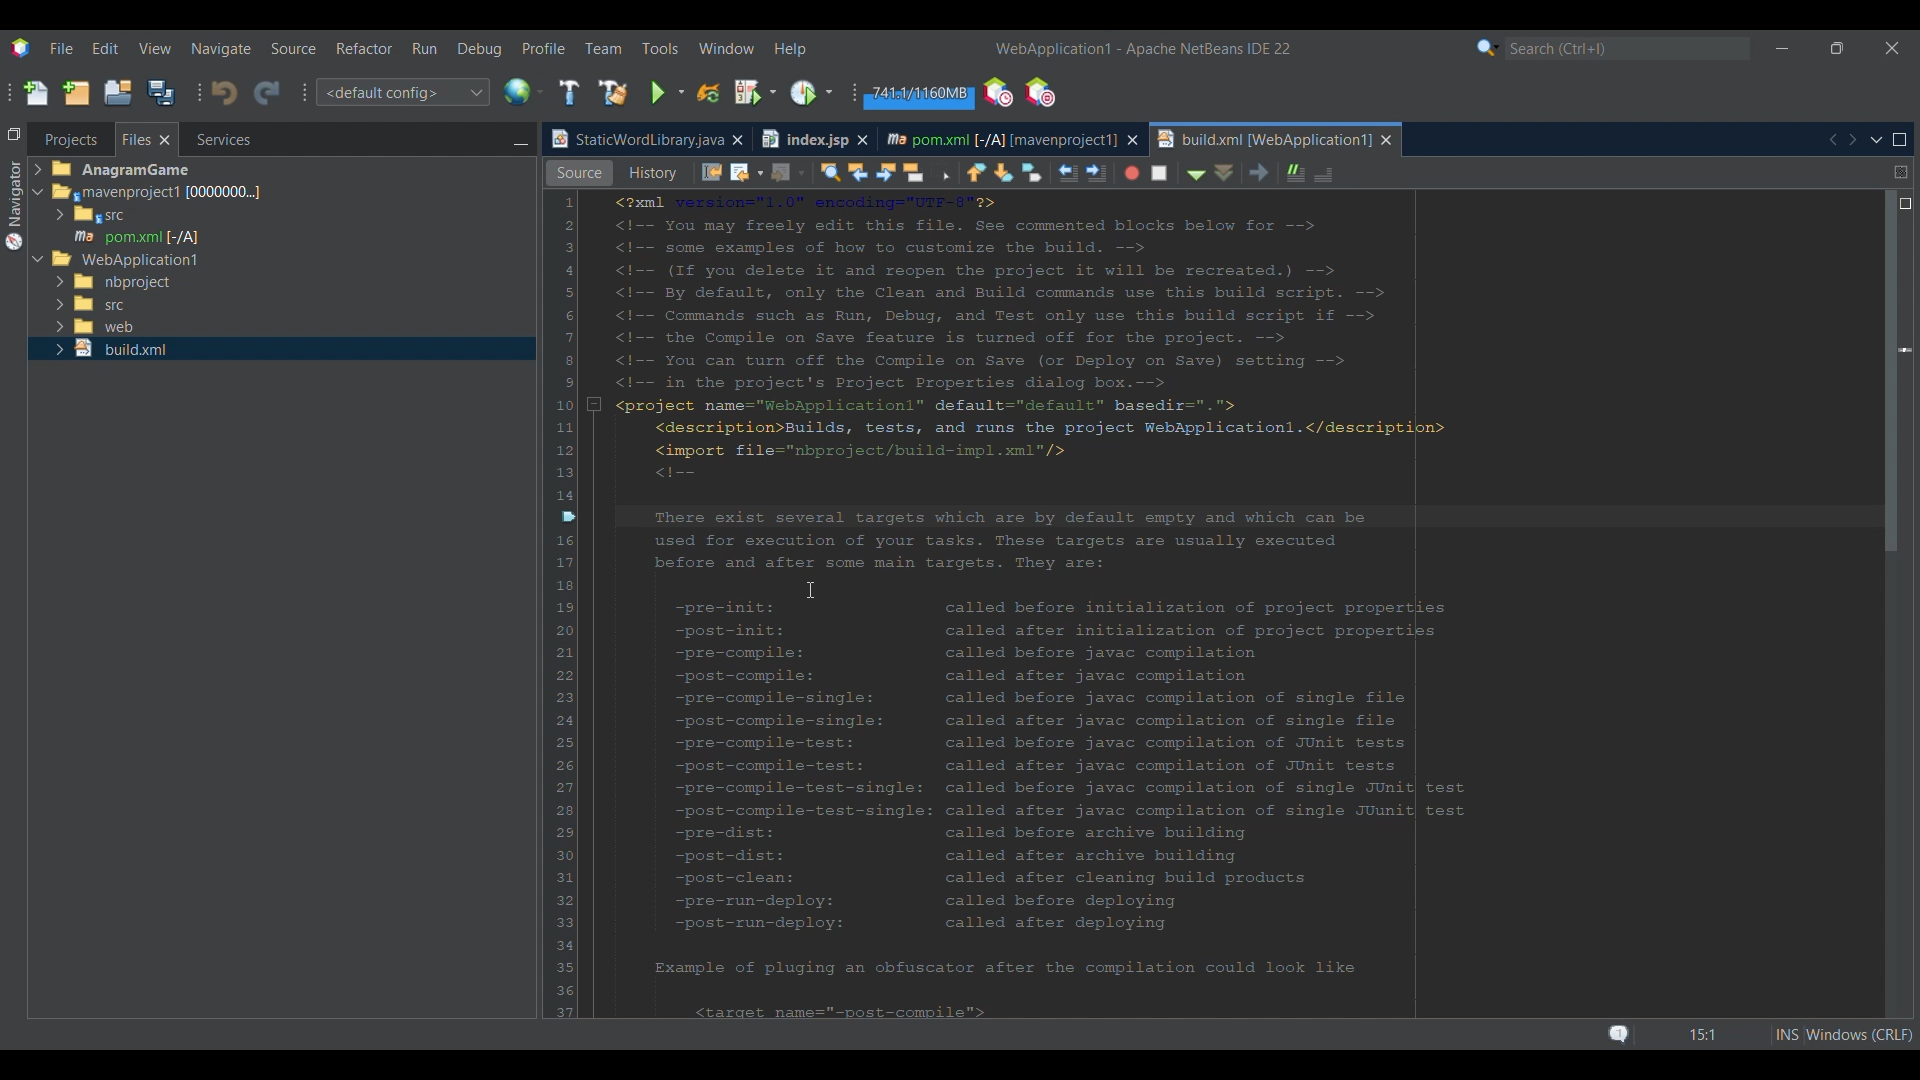 Image resolution: width=1920 pixels, height=1080 pixels. What do you see at coordinates (1511, 172) in the screenshot?
I see `Uncomment` at bounding box center [1511, 172].